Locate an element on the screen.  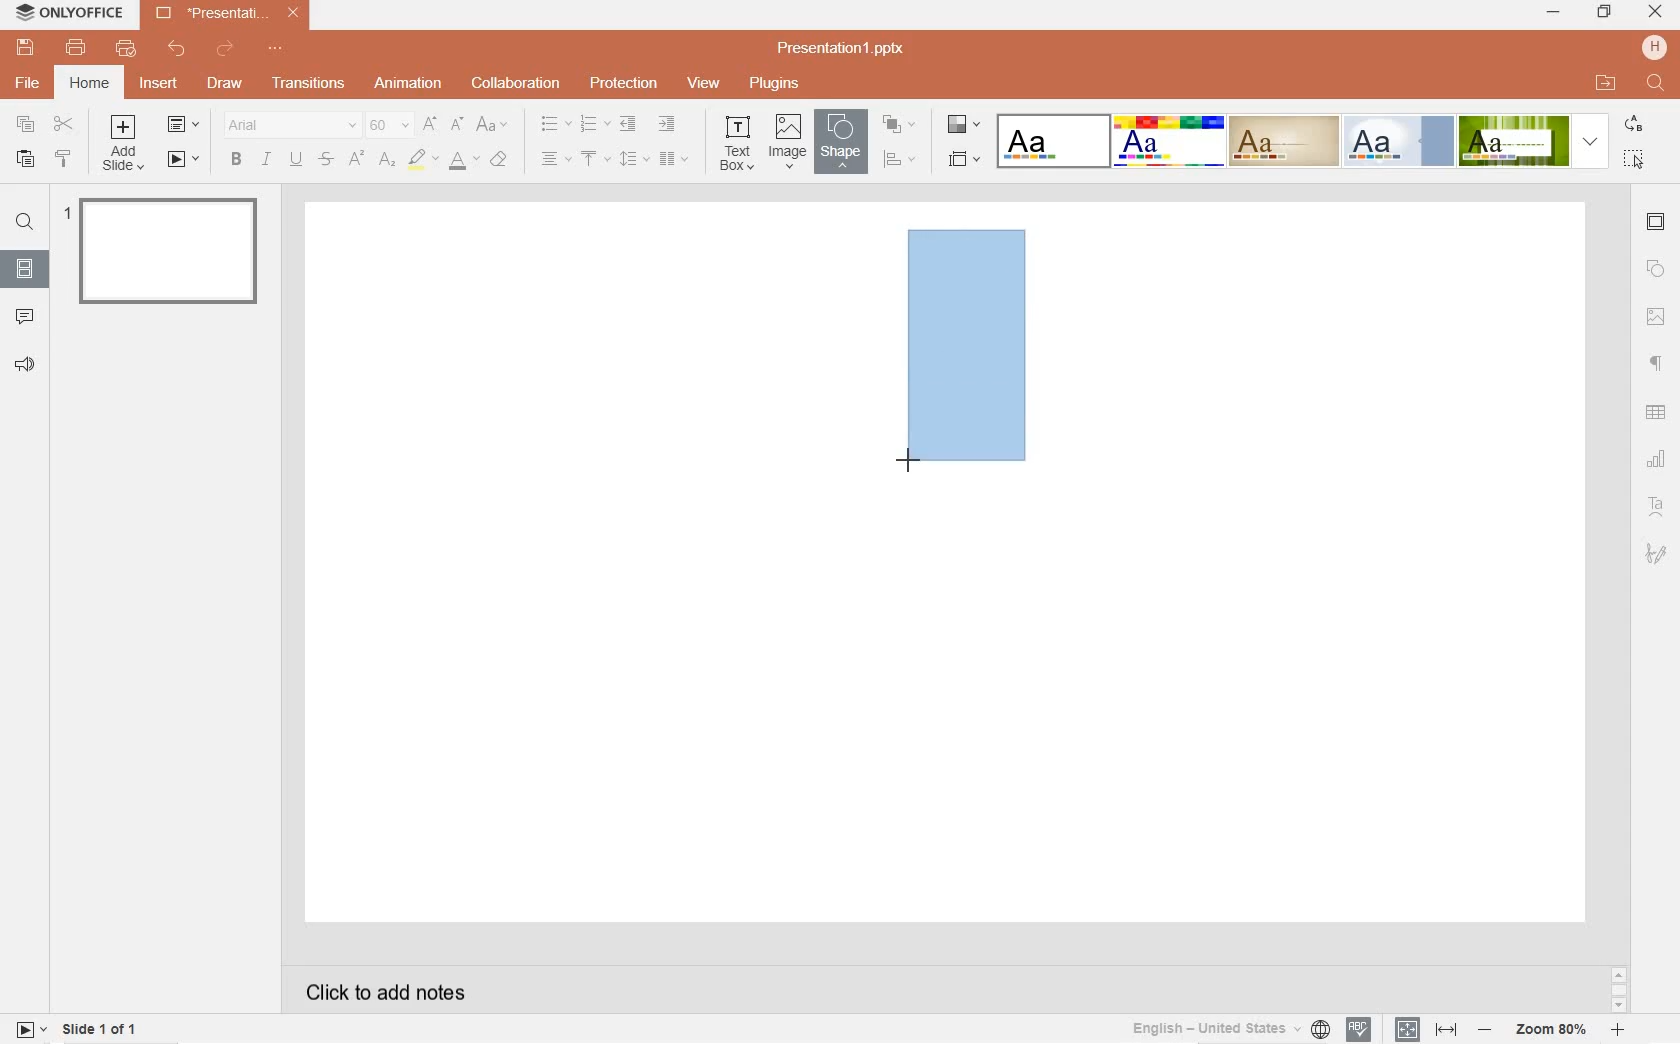
shape is located at coordinates (838, 141).